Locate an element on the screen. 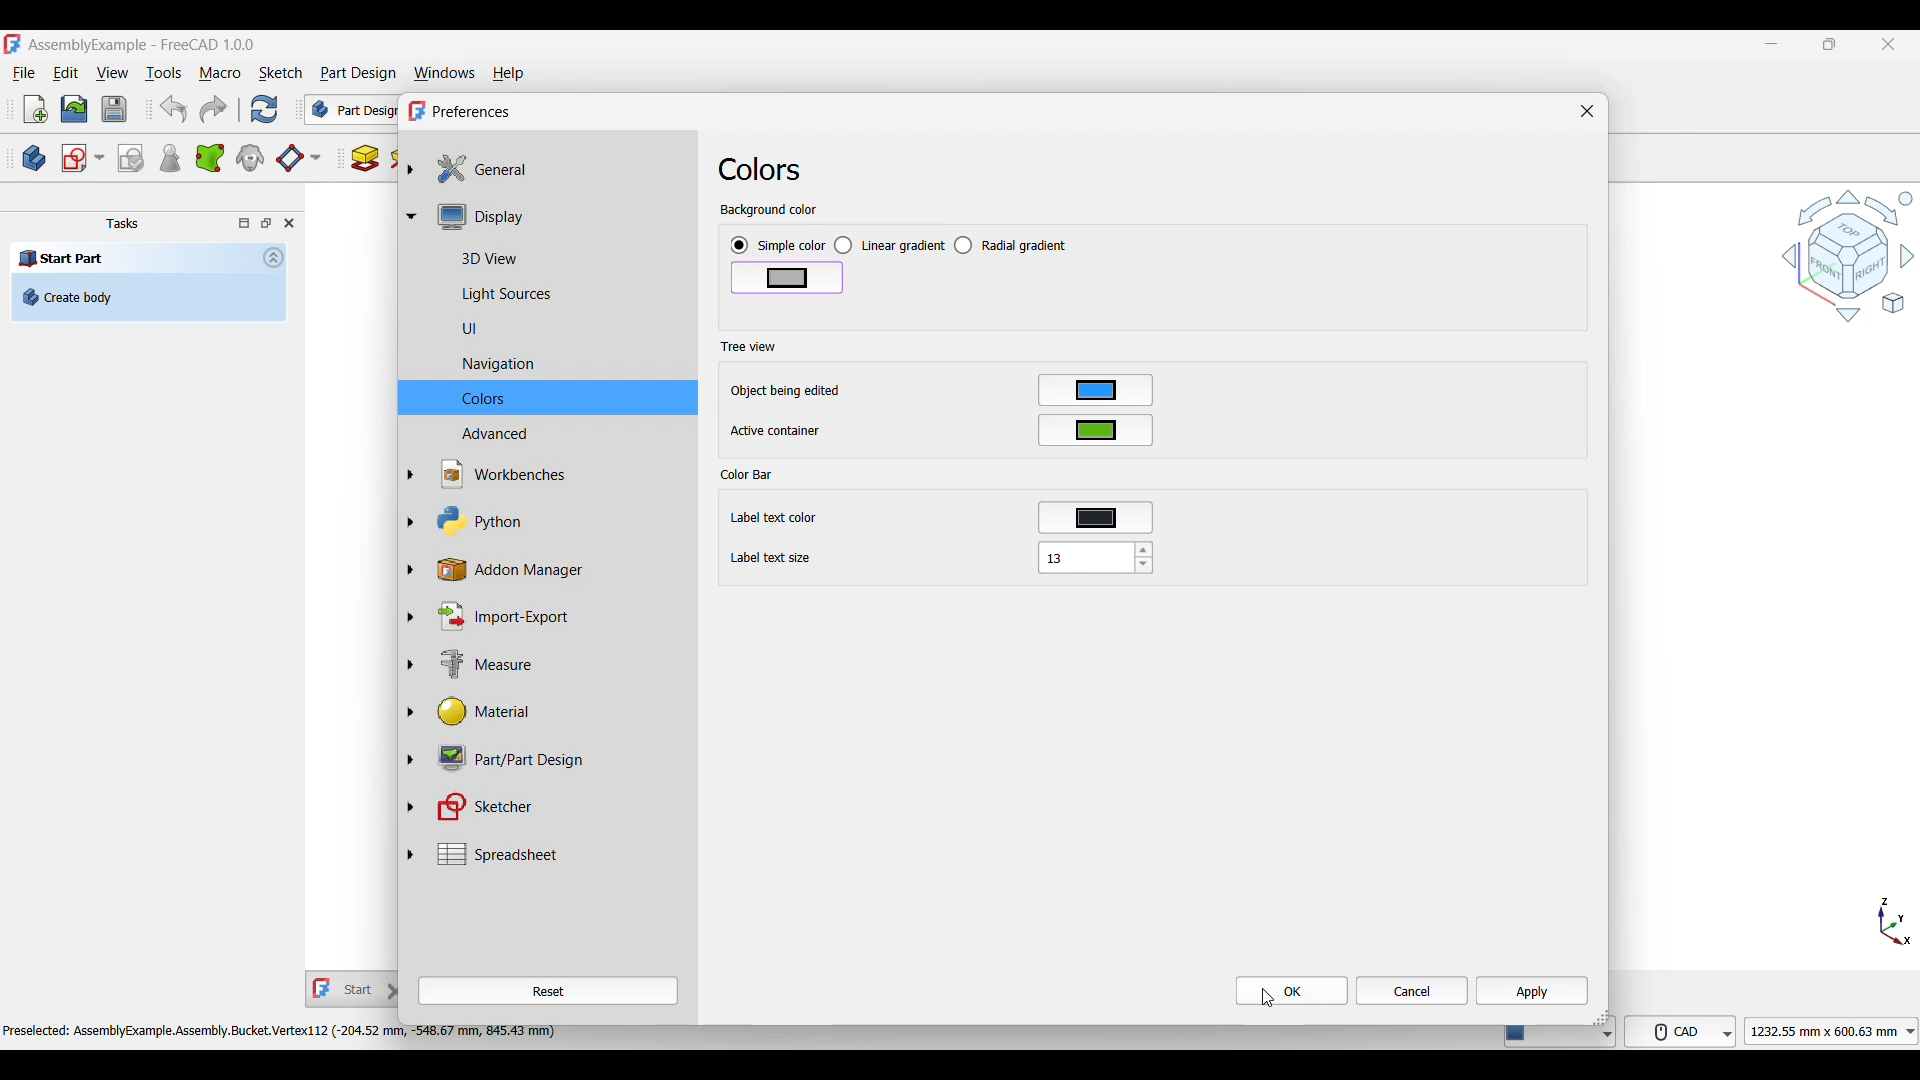 Image resolution: width=1920 pixels, height=1080 pixels. Light sources is located at coordinates (558, 295).